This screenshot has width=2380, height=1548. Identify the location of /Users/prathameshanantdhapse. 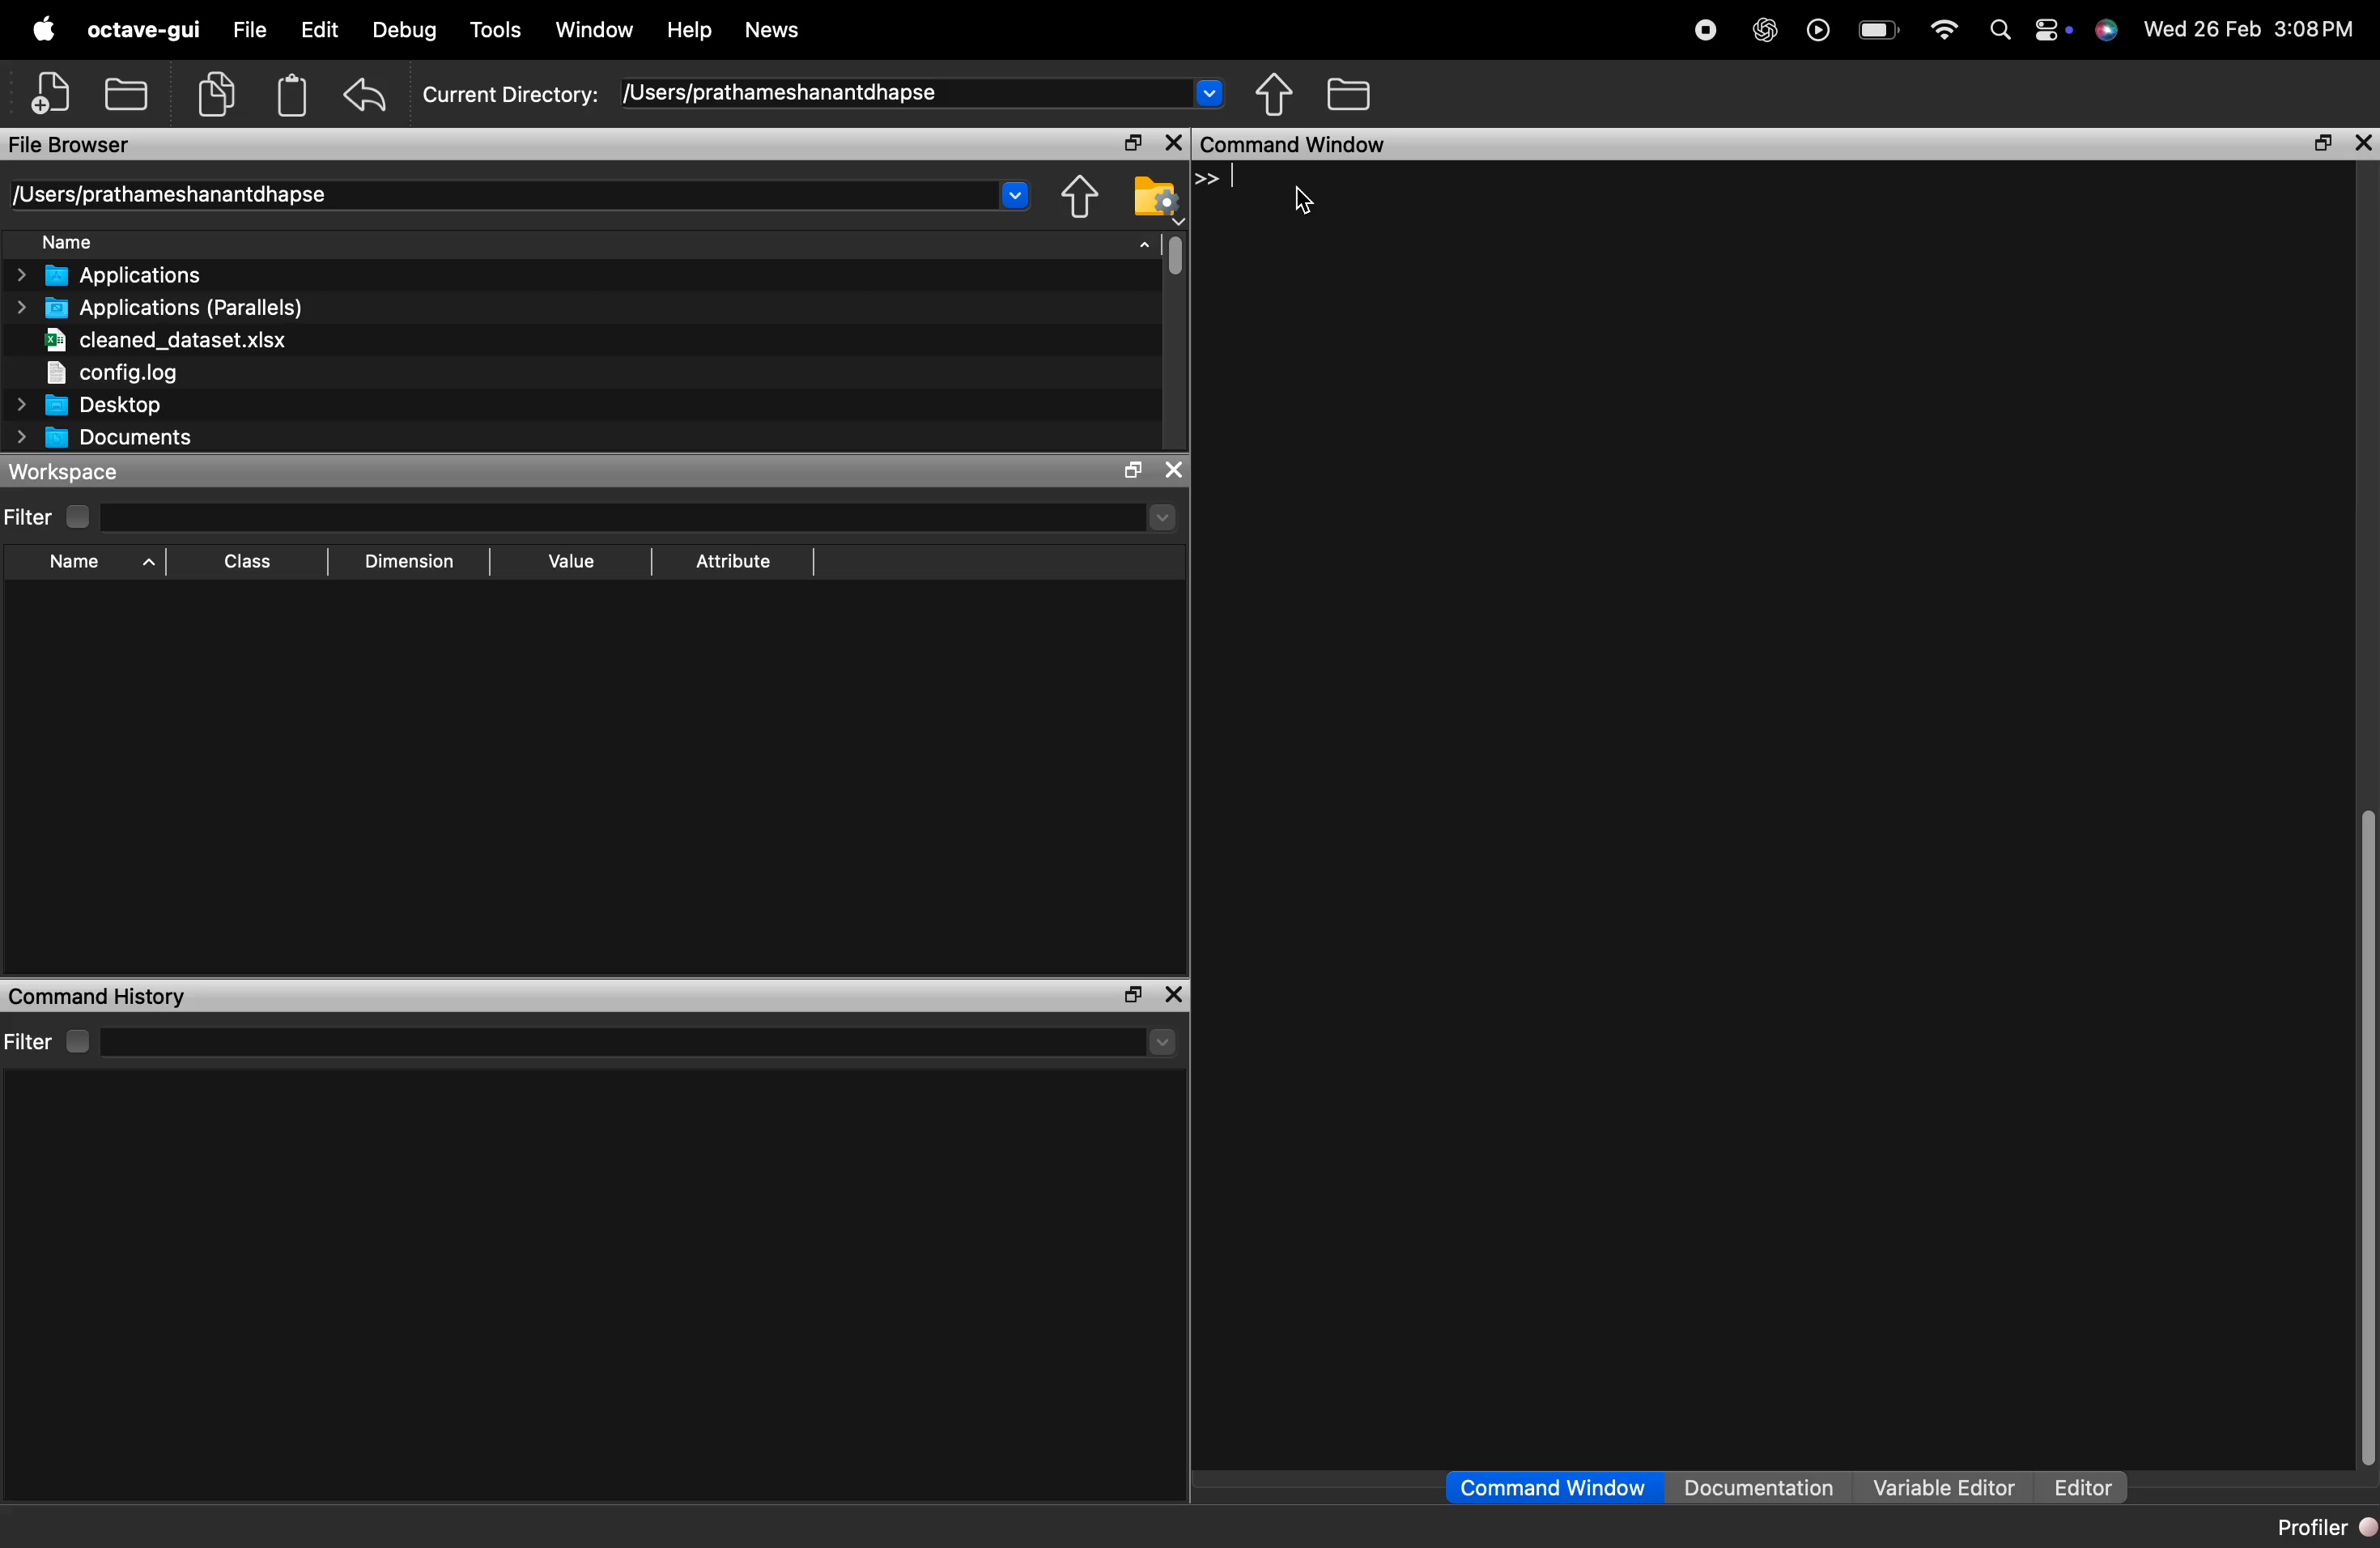
(929, 91).